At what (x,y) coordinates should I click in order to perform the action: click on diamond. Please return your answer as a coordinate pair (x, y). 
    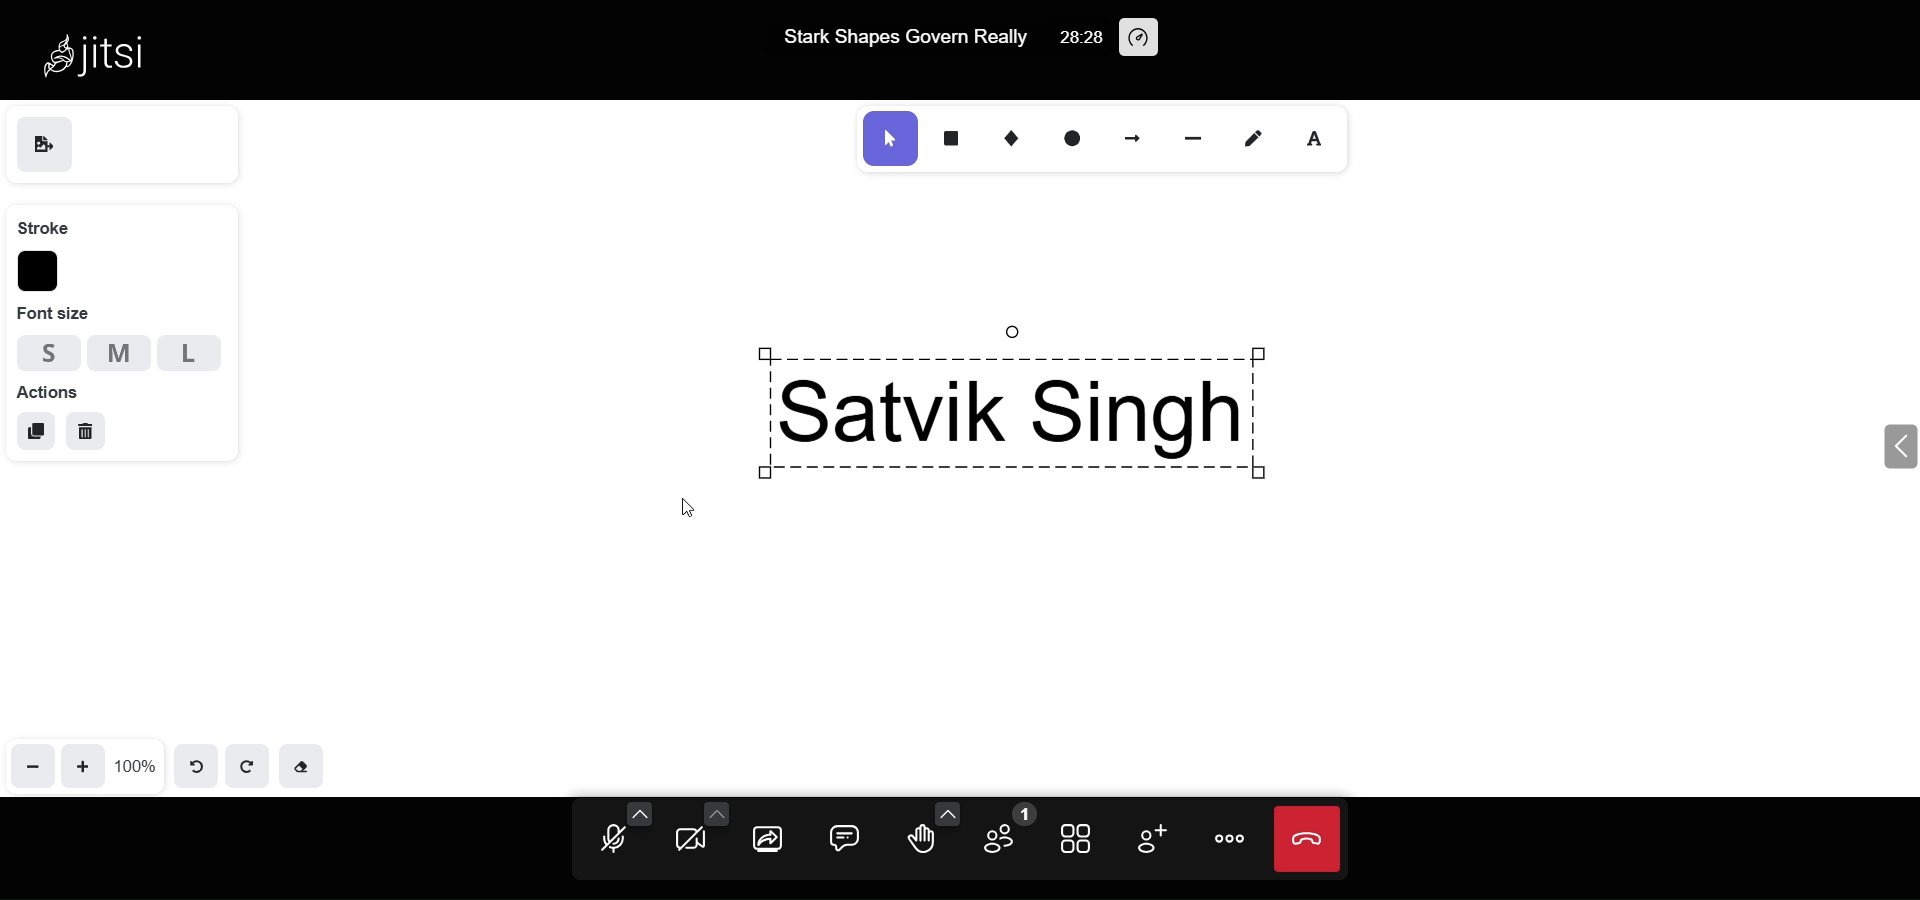
    Looking at the image, I should click on (1000, 135).